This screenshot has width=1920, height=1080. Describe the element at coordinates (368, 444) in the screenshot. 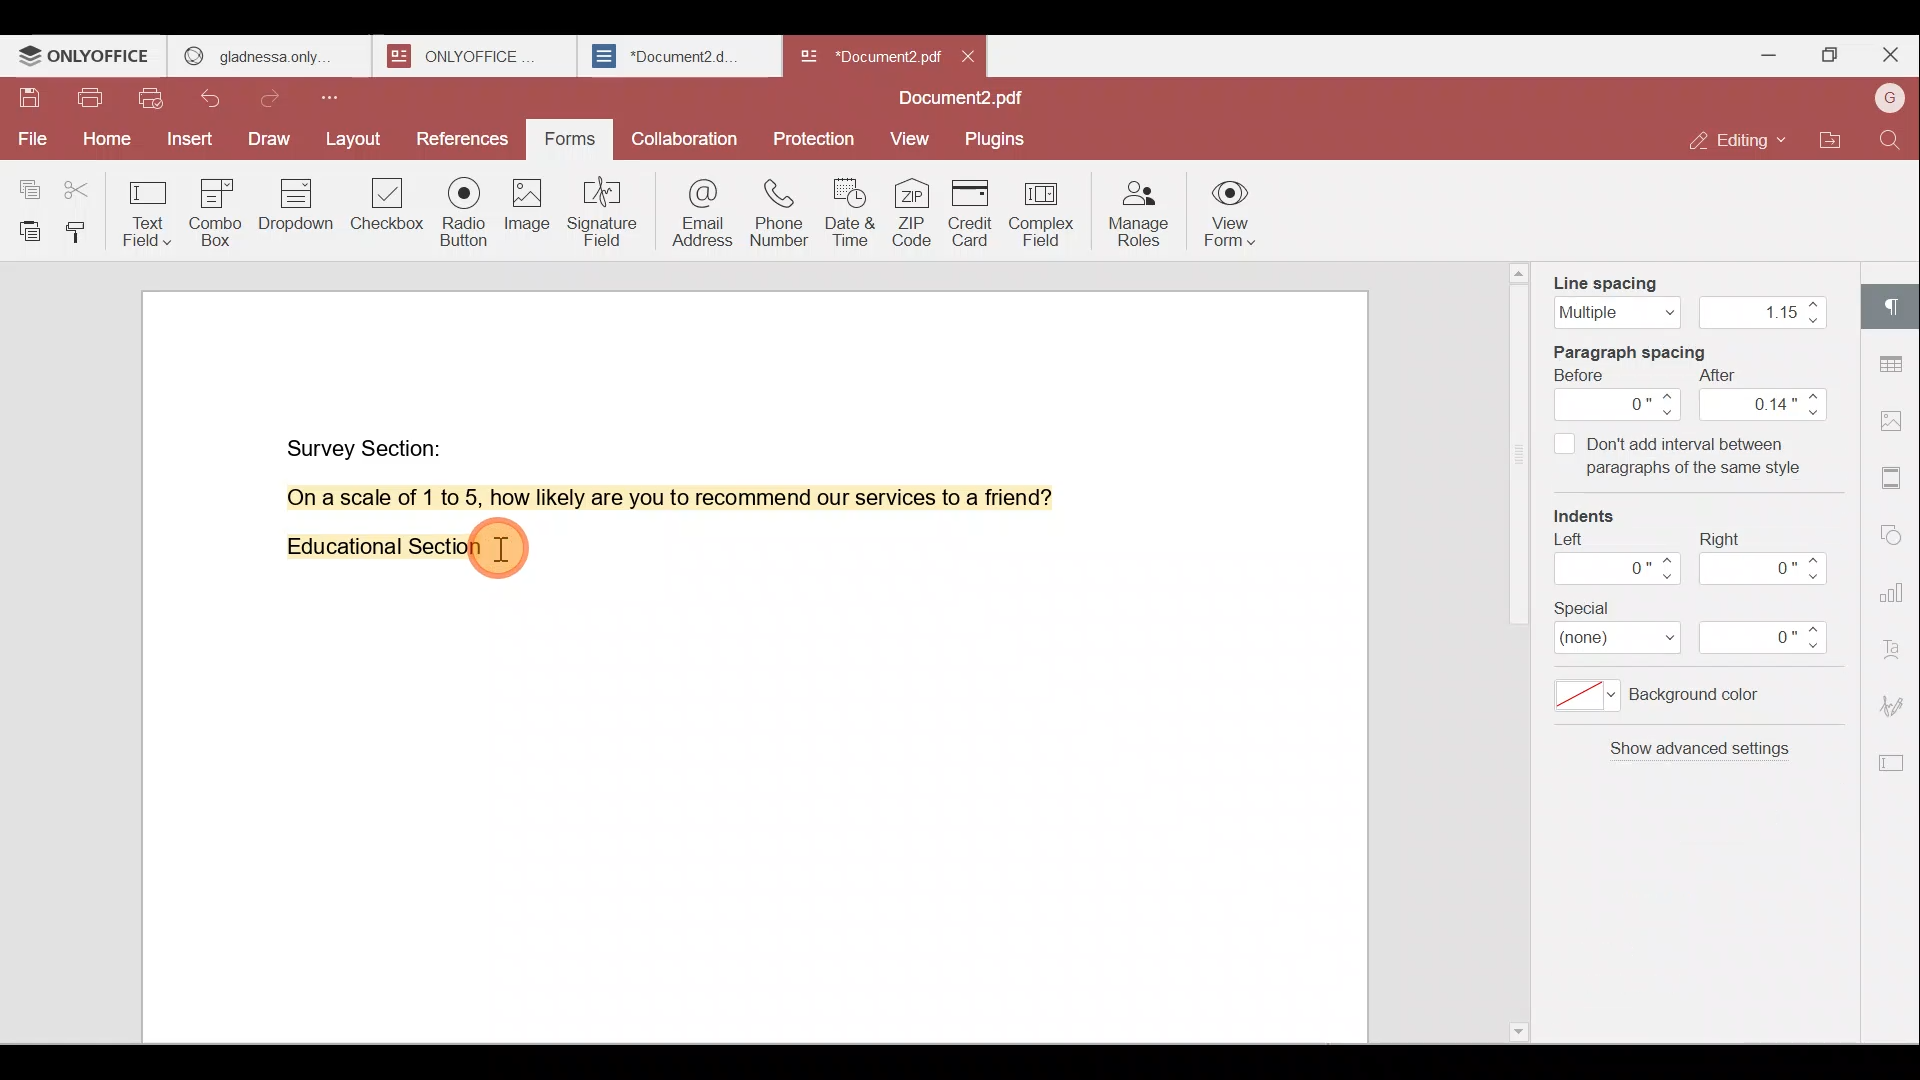

I see `Survey Section:` at that location.